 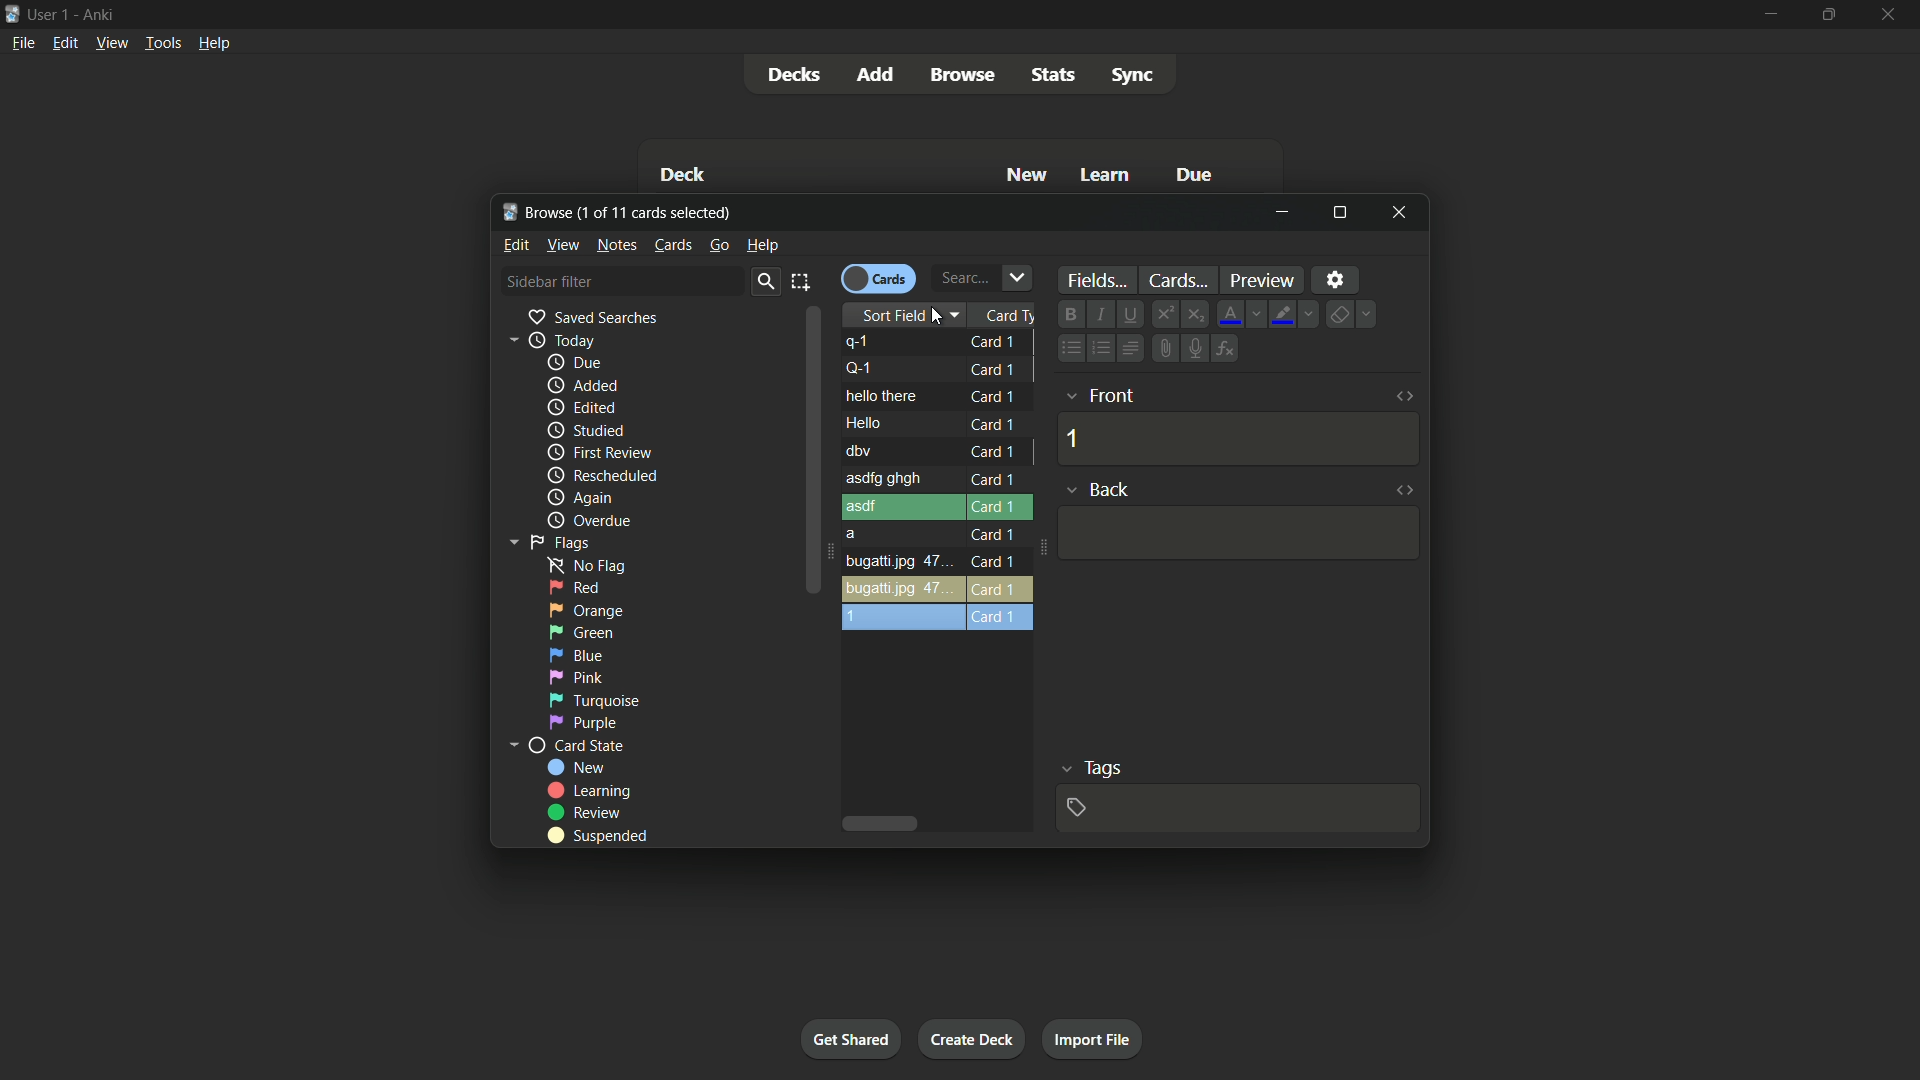 I want to click on edit, so click(x=515, y=244).